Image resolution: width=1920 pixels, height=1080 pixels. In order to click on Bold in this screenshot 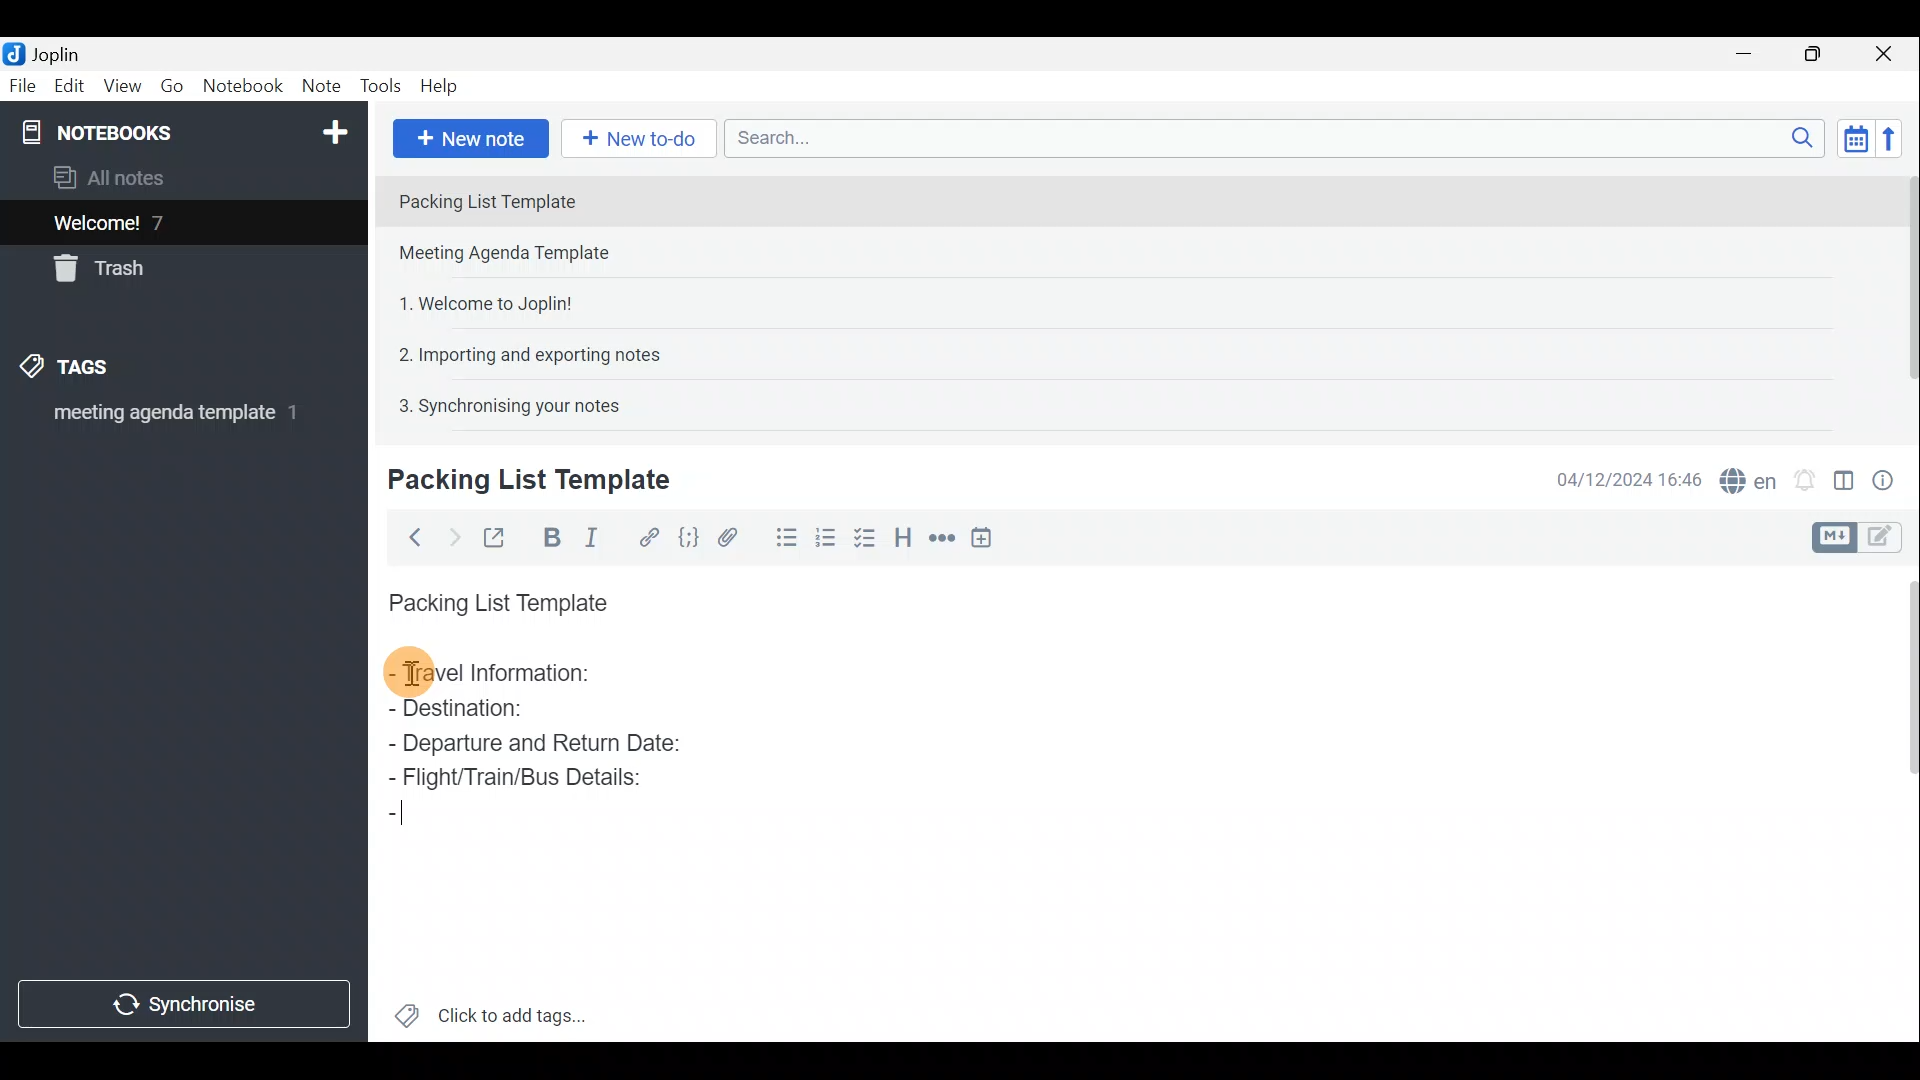, I will do `click(549, 536)`.